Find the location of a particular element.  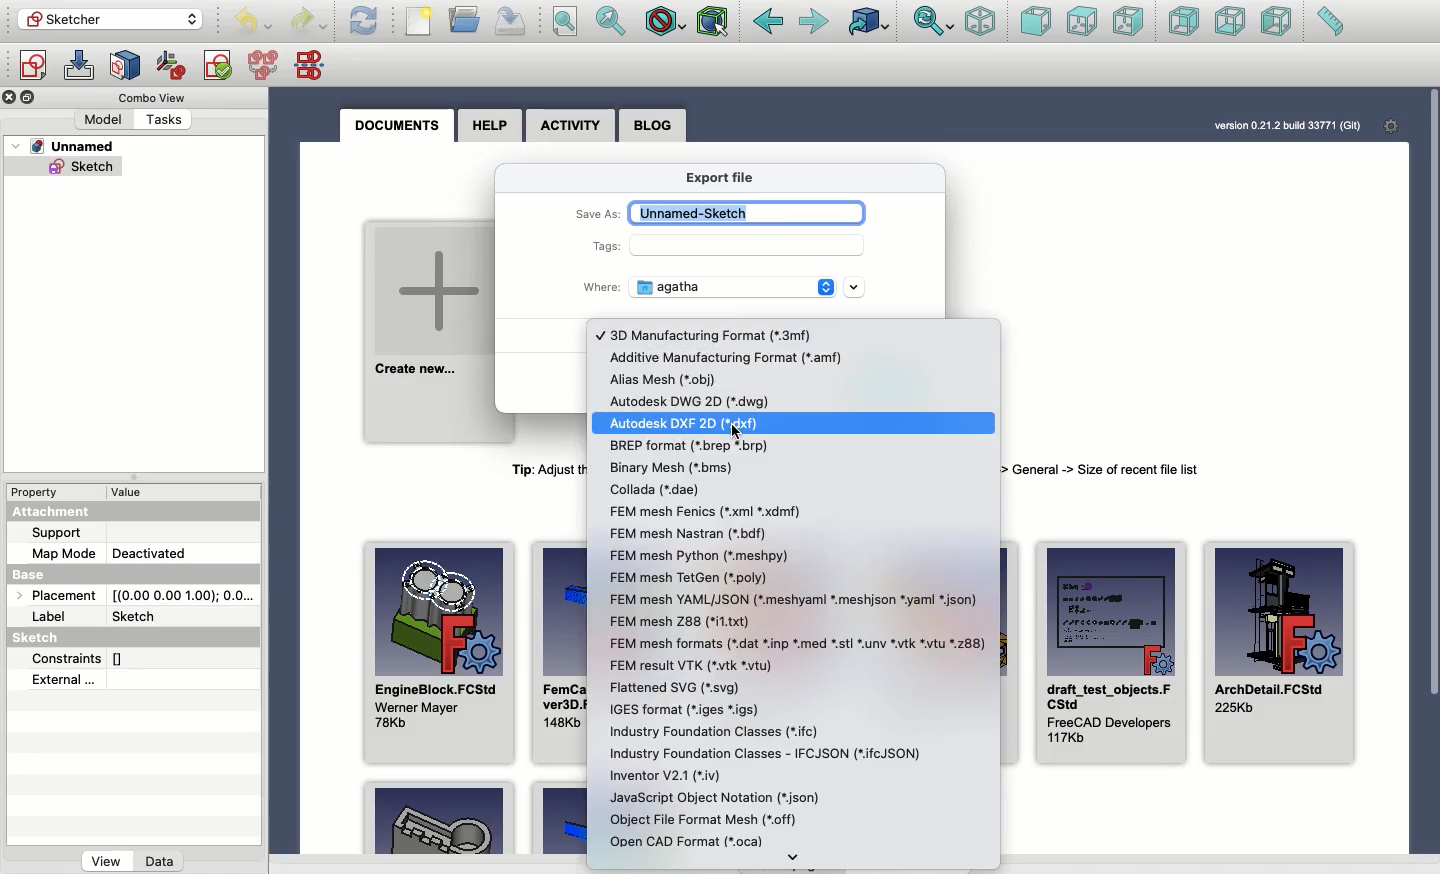

Edit sketch is located at coordinates (81, 67).